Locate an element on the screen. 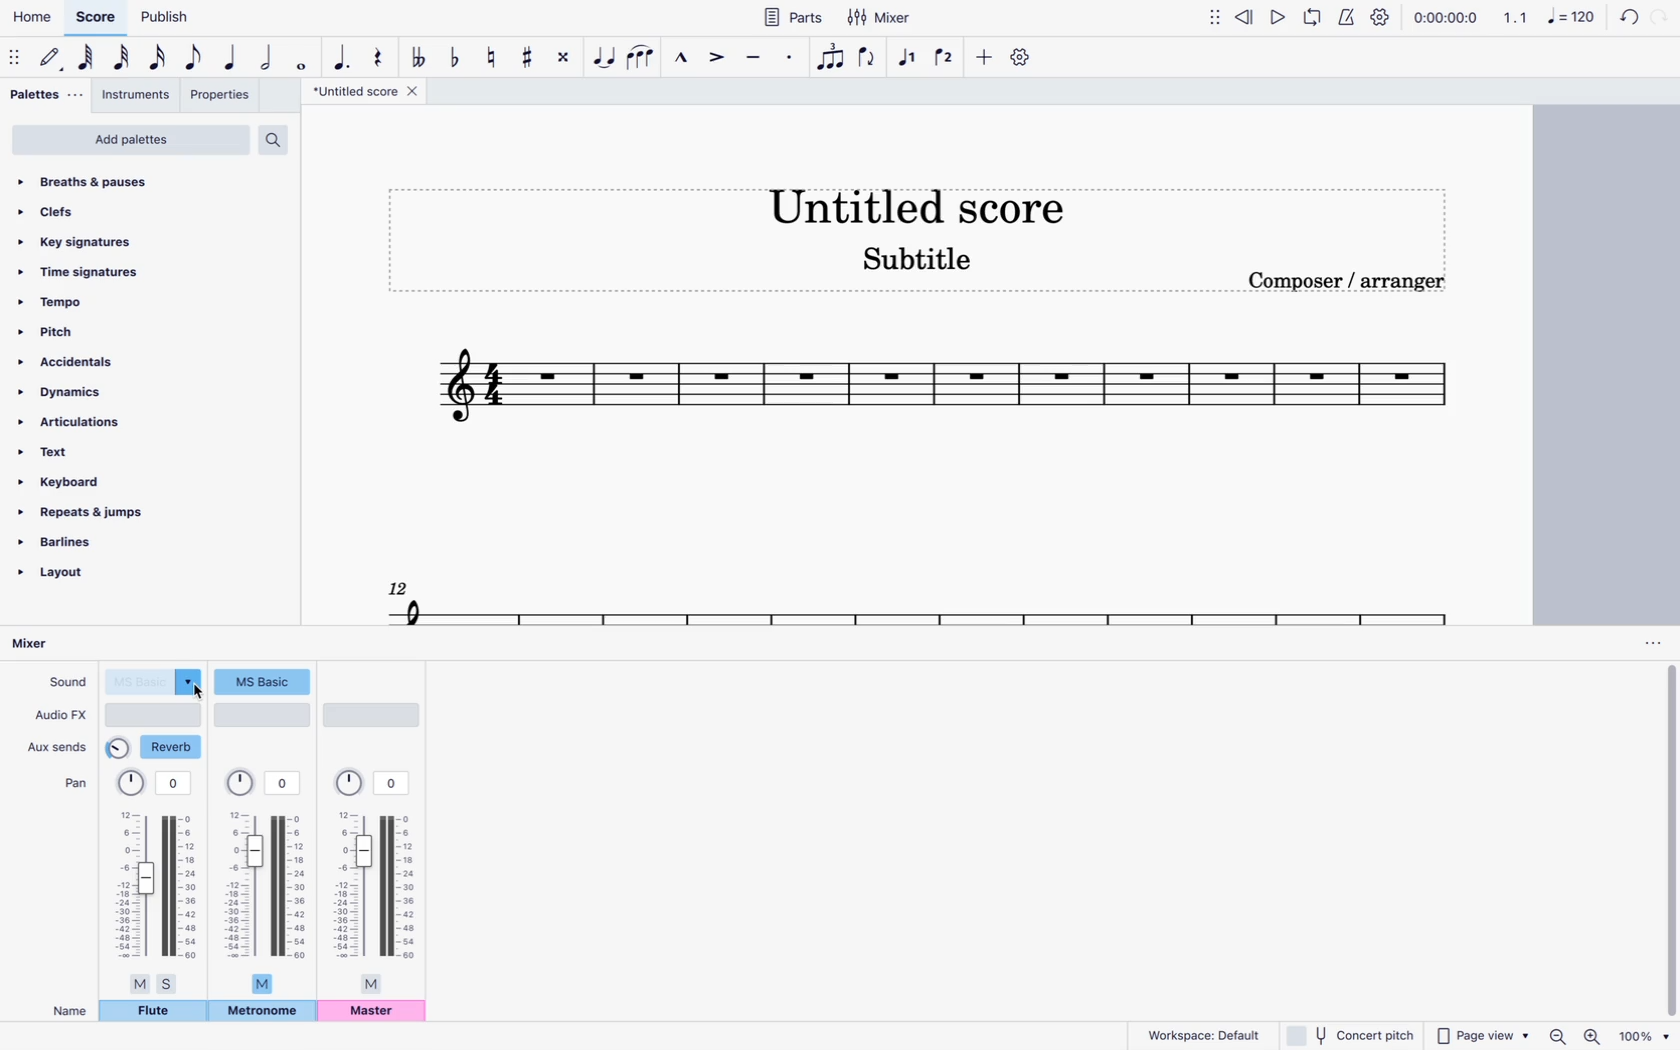  rewind is located at coordinates (1247, 15).